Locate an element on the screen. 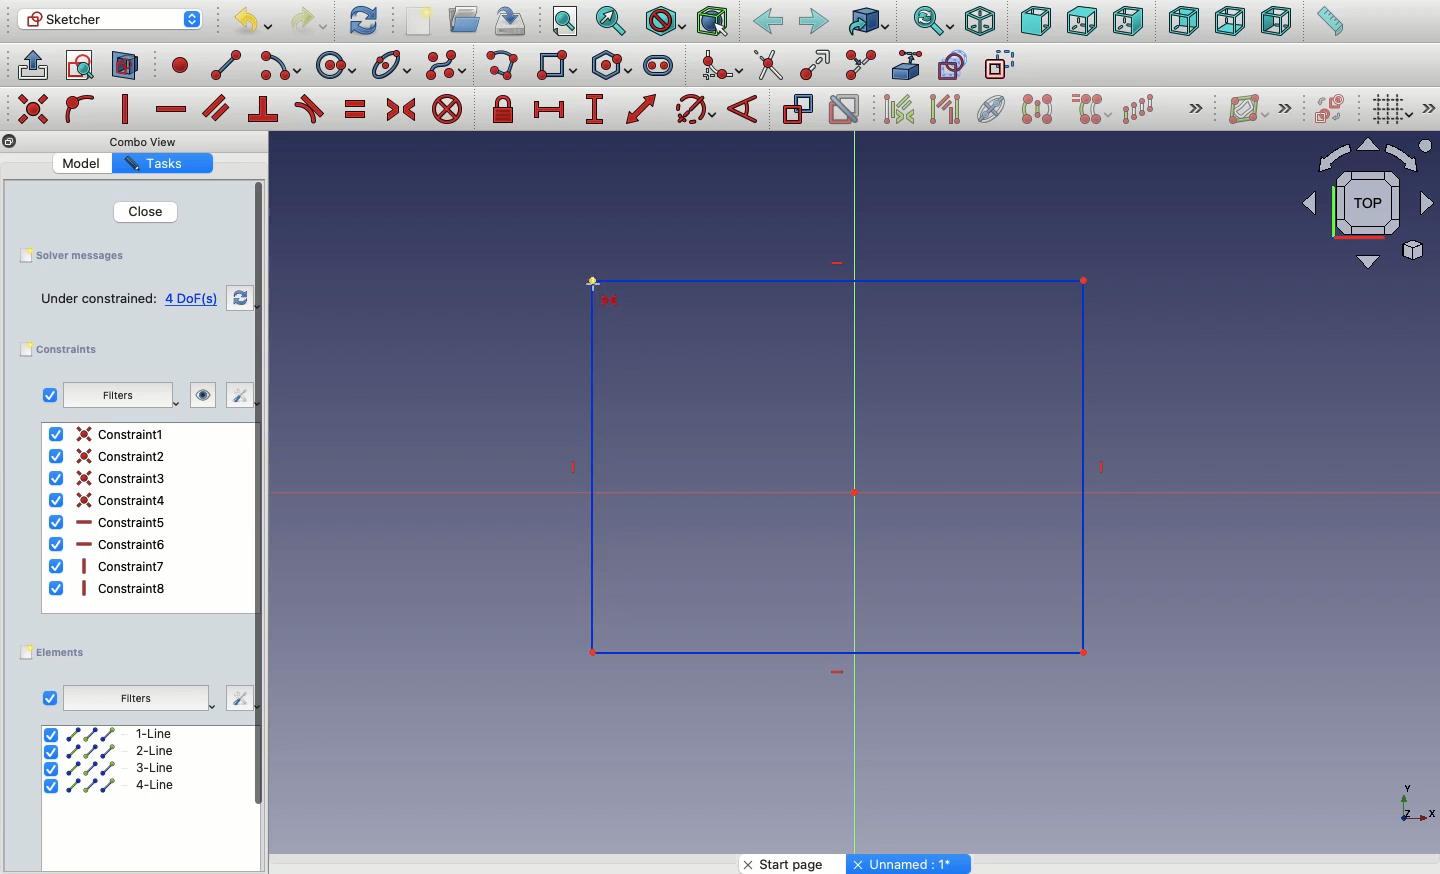  Internal geometry  is located at coordinates (992, 107).